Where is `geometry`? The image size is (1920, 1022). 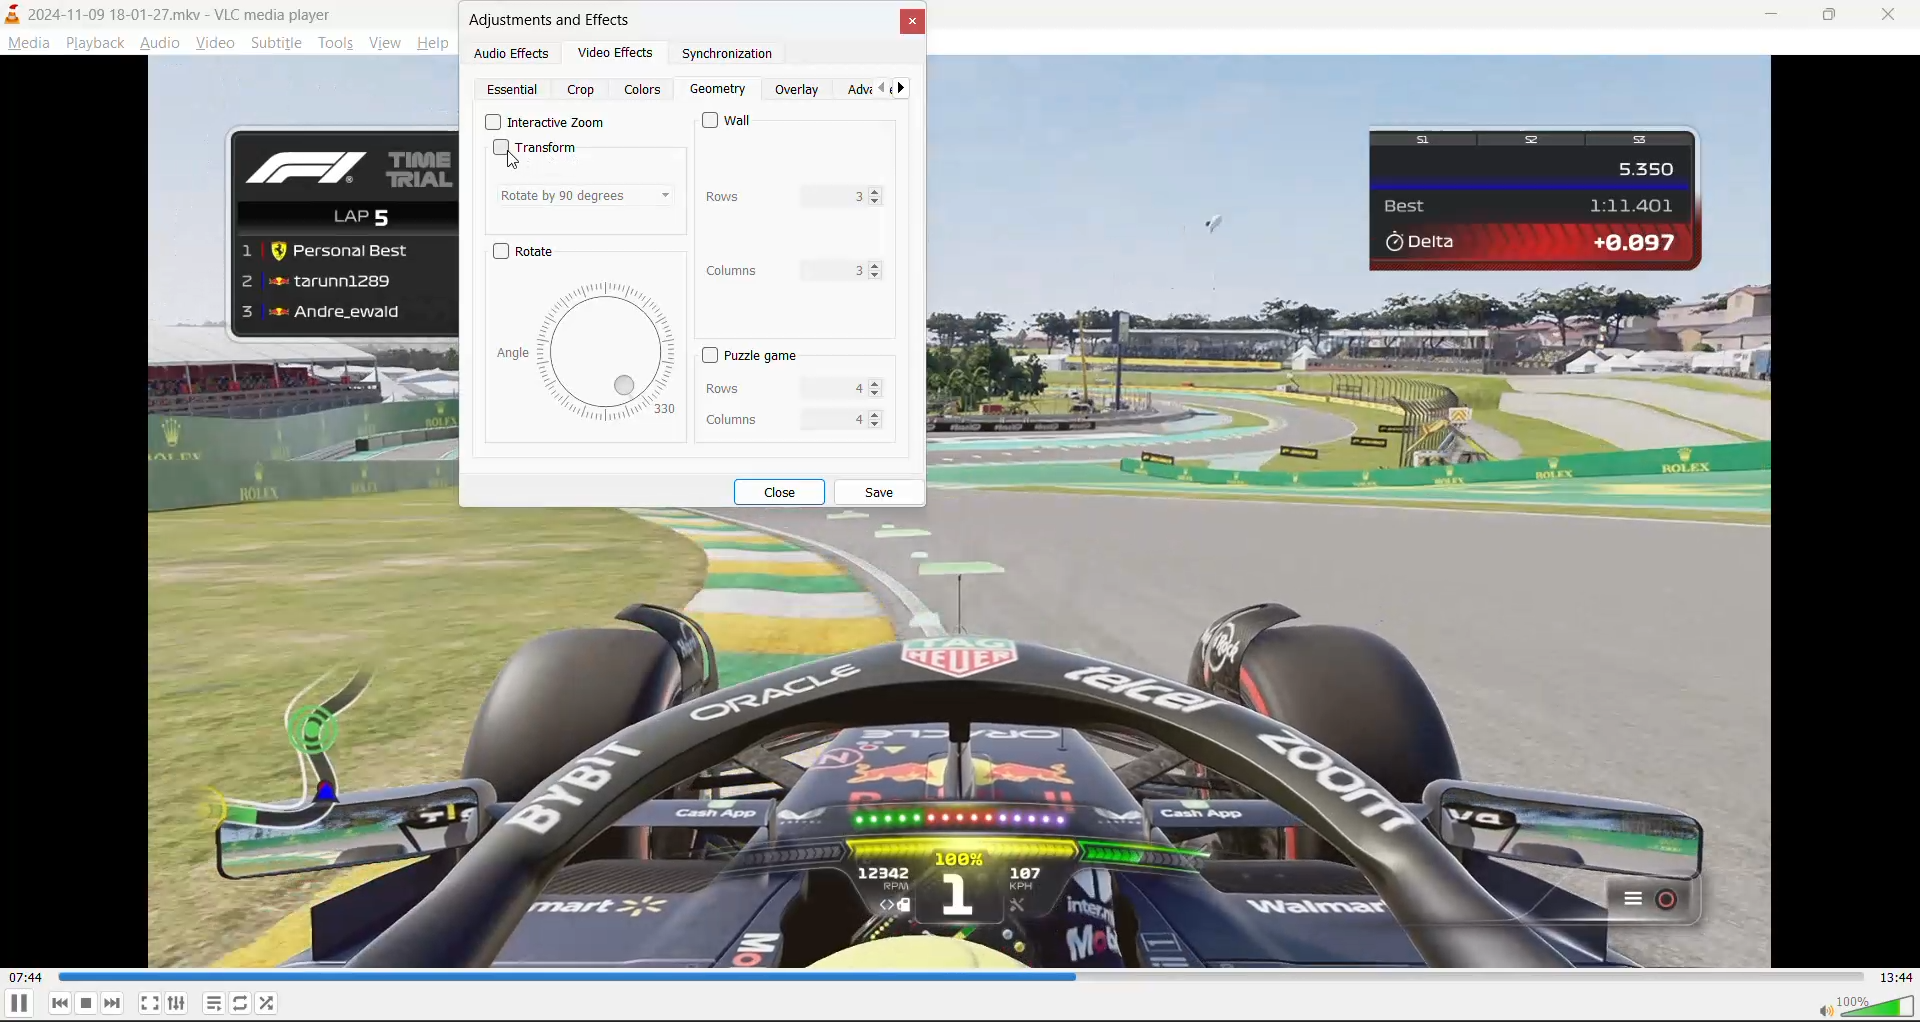
geometry is located at coordinates (722, 90).